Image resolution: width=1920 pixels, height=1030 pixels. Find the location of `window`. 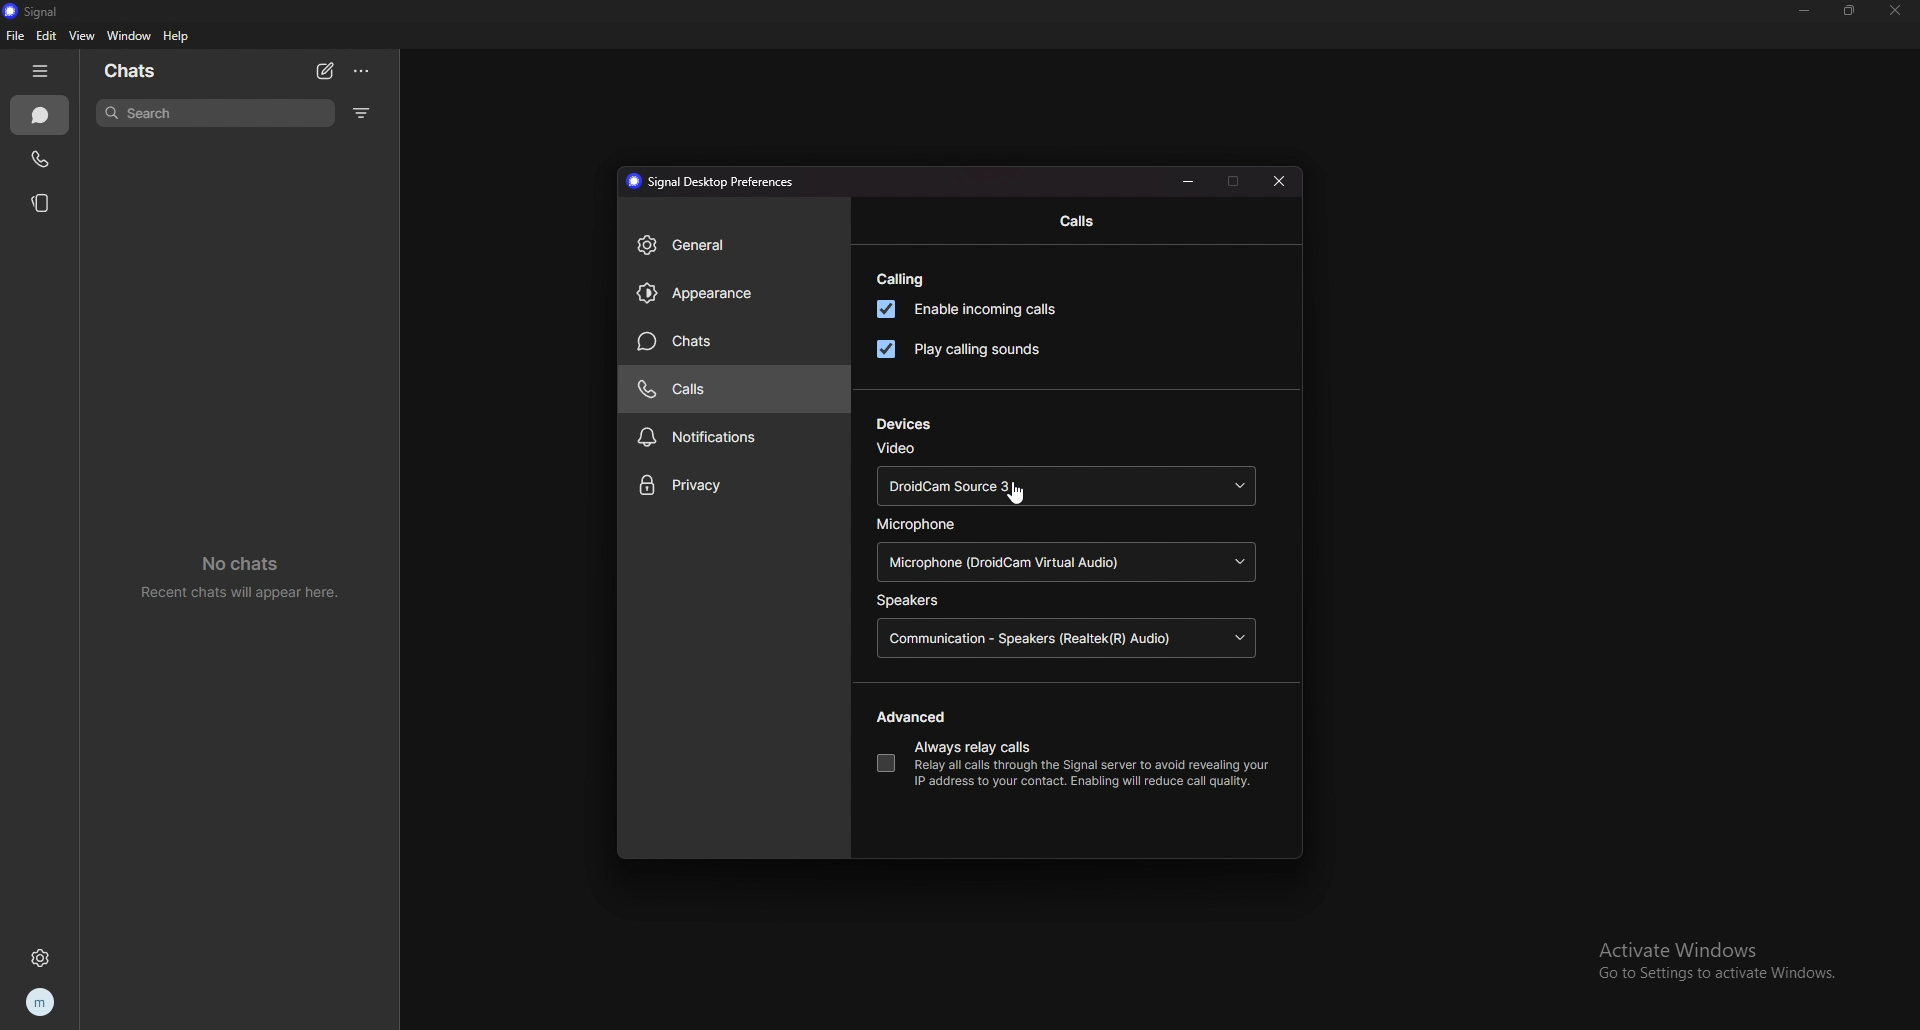

window is located at coordinates (131, 36).